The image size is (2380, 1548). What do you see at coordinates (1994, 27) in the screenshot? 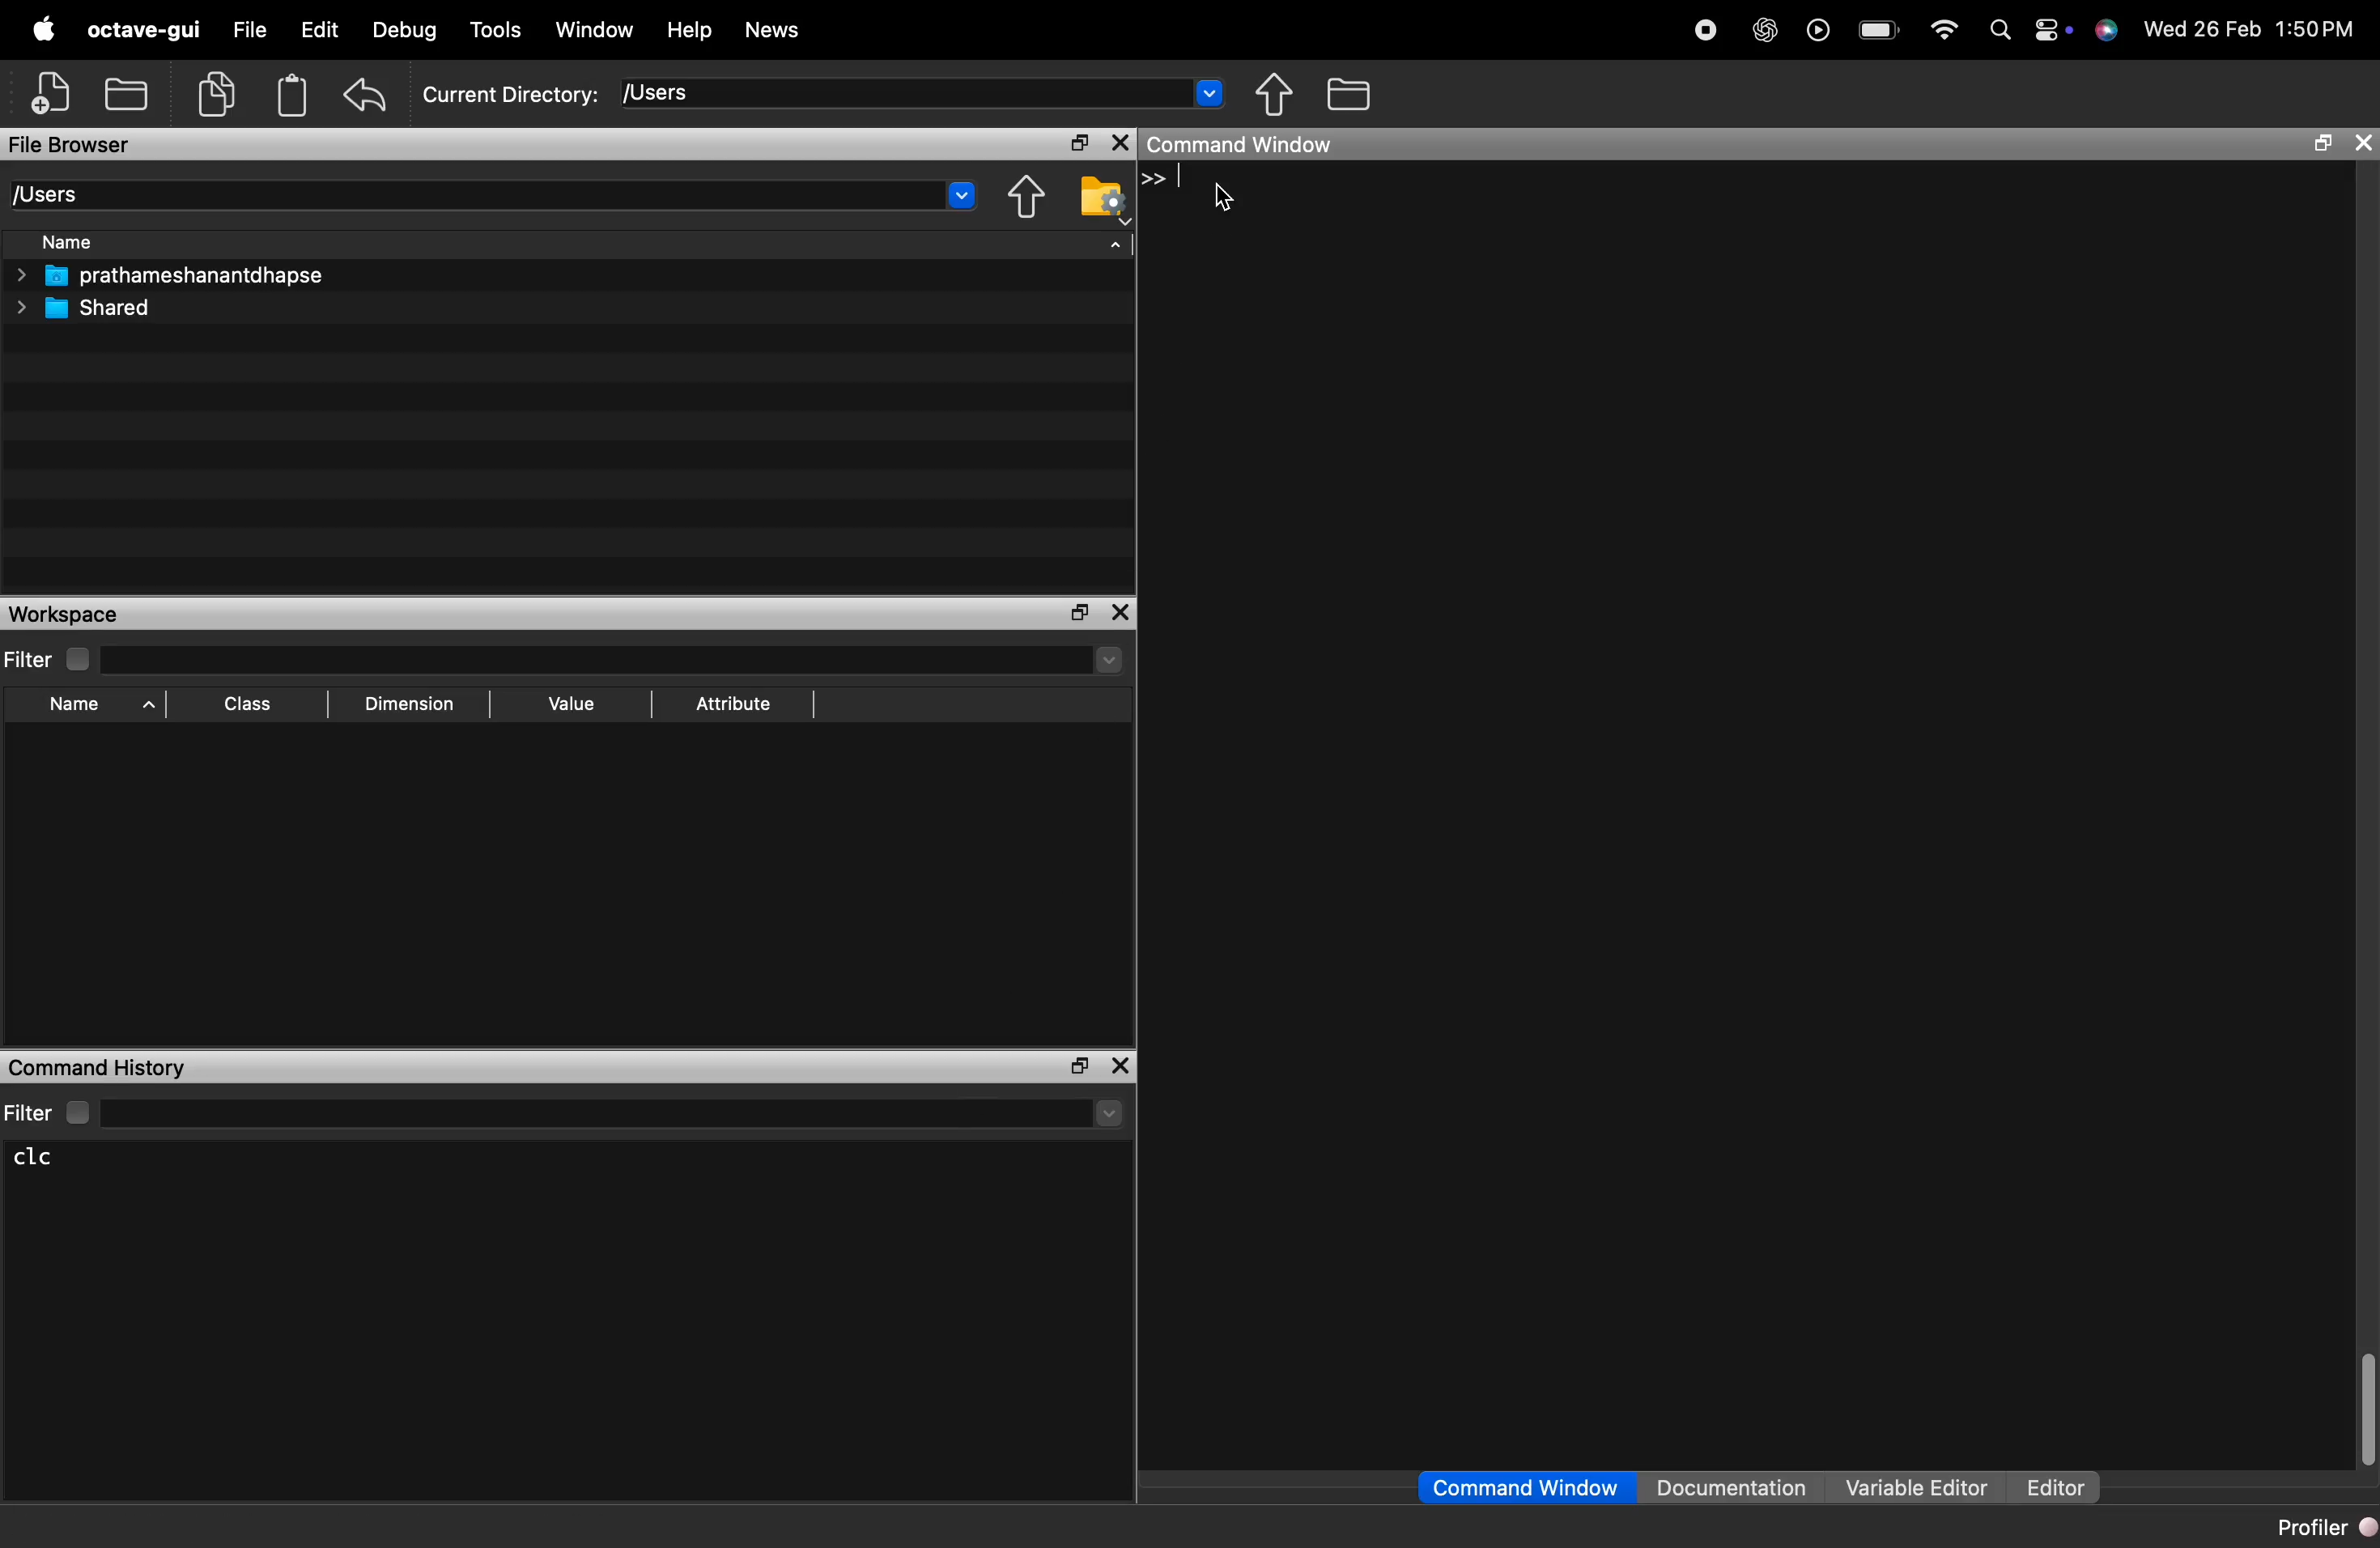
I see `Search` at bounding box center [1994, 27].